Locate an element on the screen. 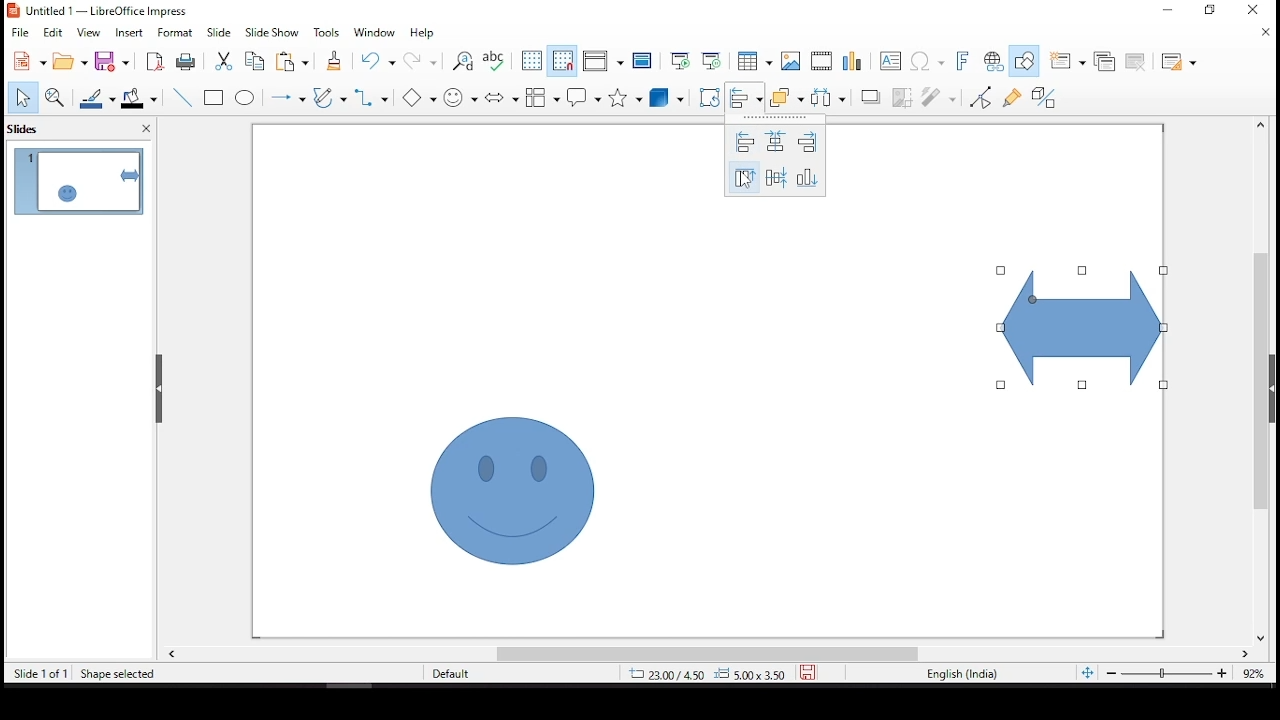 Image resolution: width=1280 pixels, height=720 pixels. start from current slide is located at coordinates (711, 59).